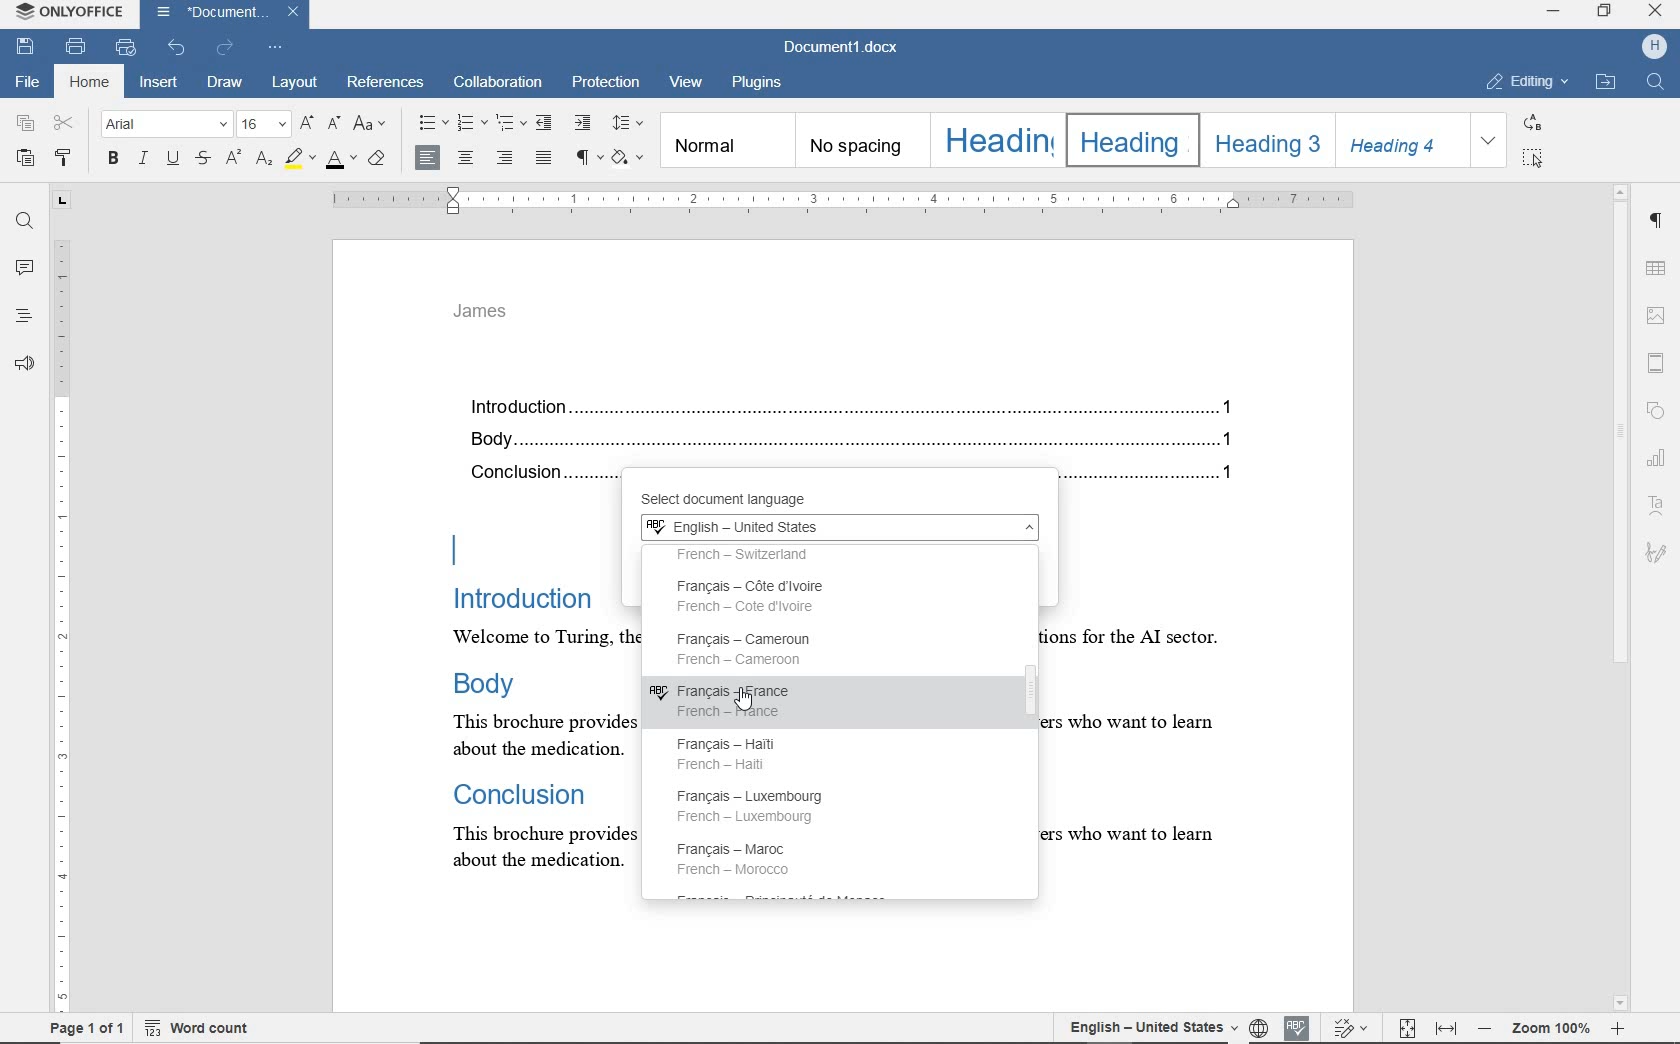 This screenshot has width=1680, height=1044. What do you see at coordinates (299, 159) in the screenshot?
I see `highlight color` at bounding box center [299, 159].